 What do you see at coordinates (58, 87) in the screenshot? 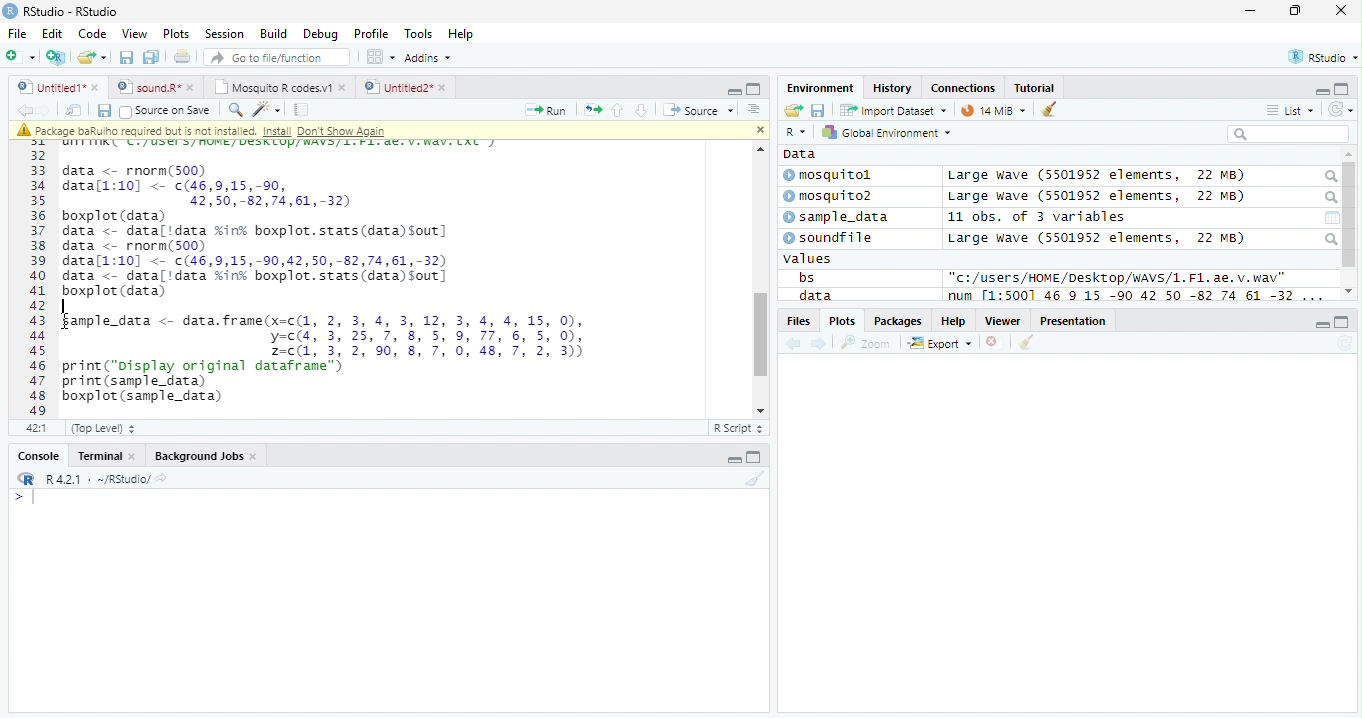
I see `Untitied1*` at bounding box center [58, 87].